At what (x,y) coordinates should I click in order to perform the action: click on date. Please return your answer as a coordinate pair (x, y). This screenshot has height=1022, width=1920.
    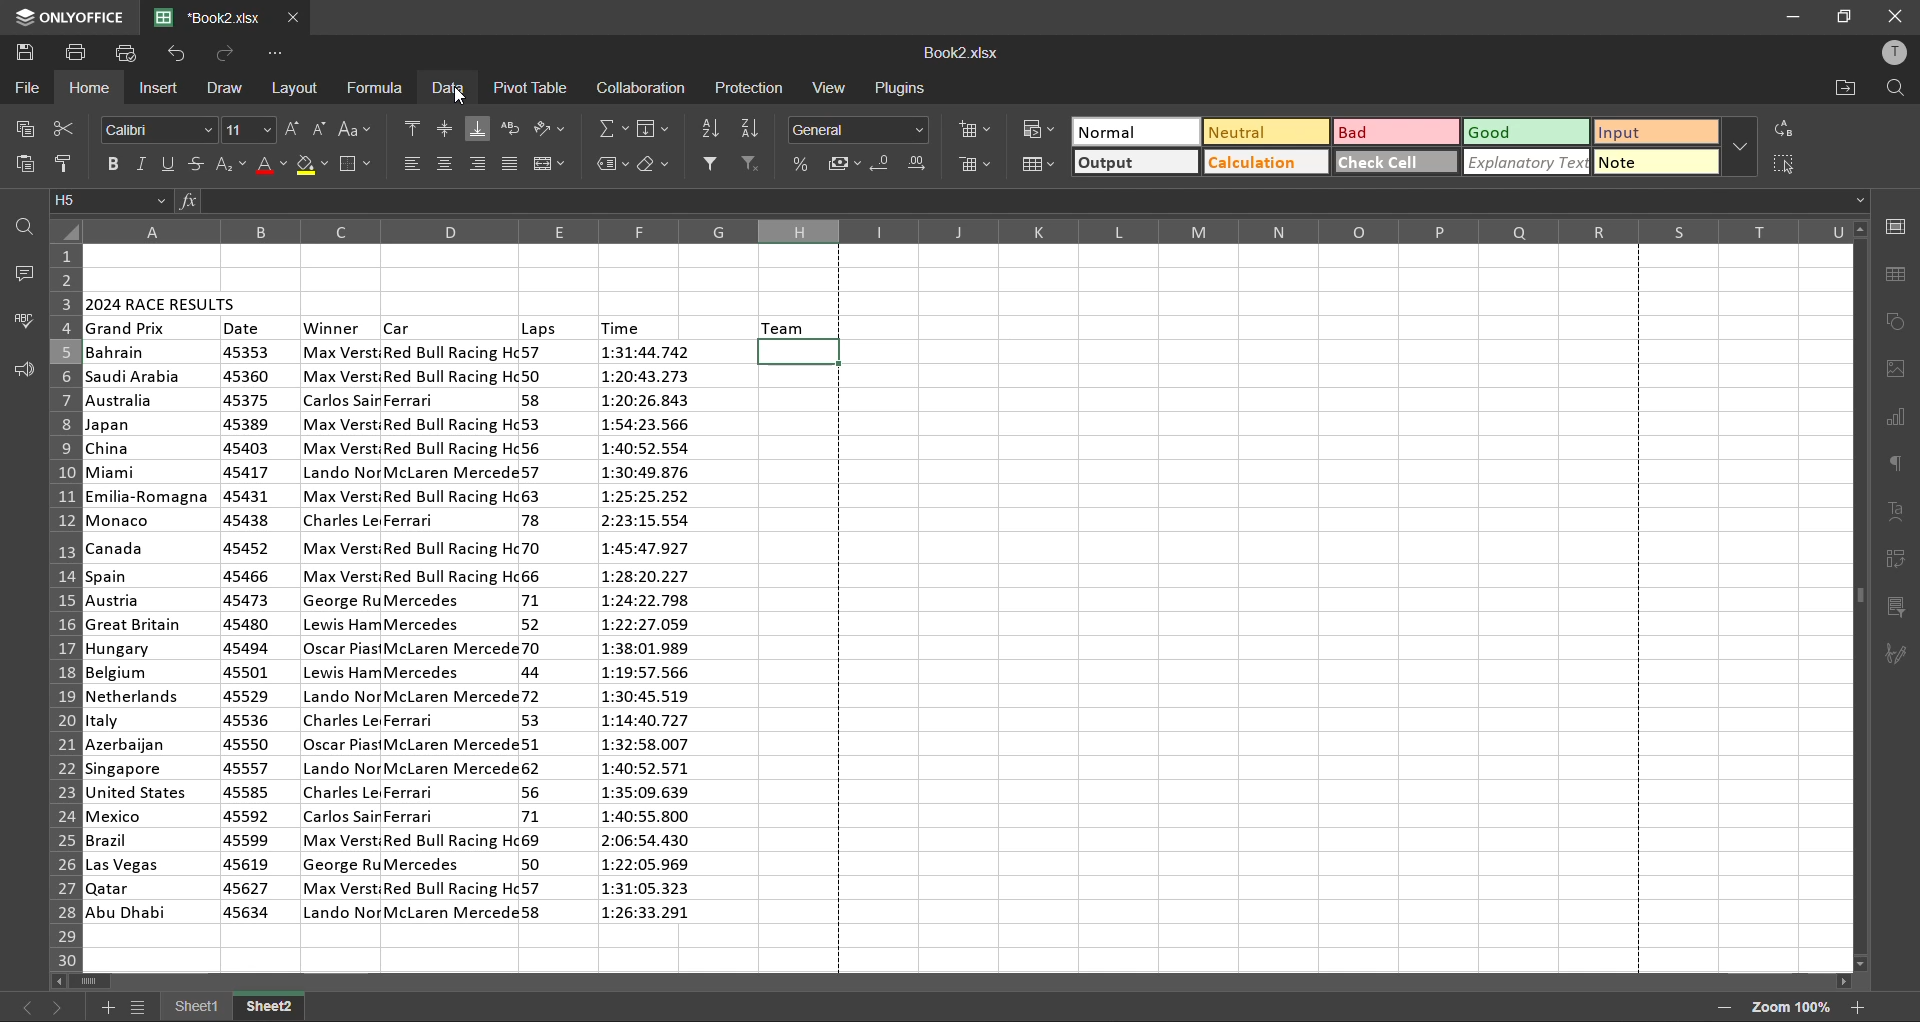
    Looking at the image, I should click on (243, 328).